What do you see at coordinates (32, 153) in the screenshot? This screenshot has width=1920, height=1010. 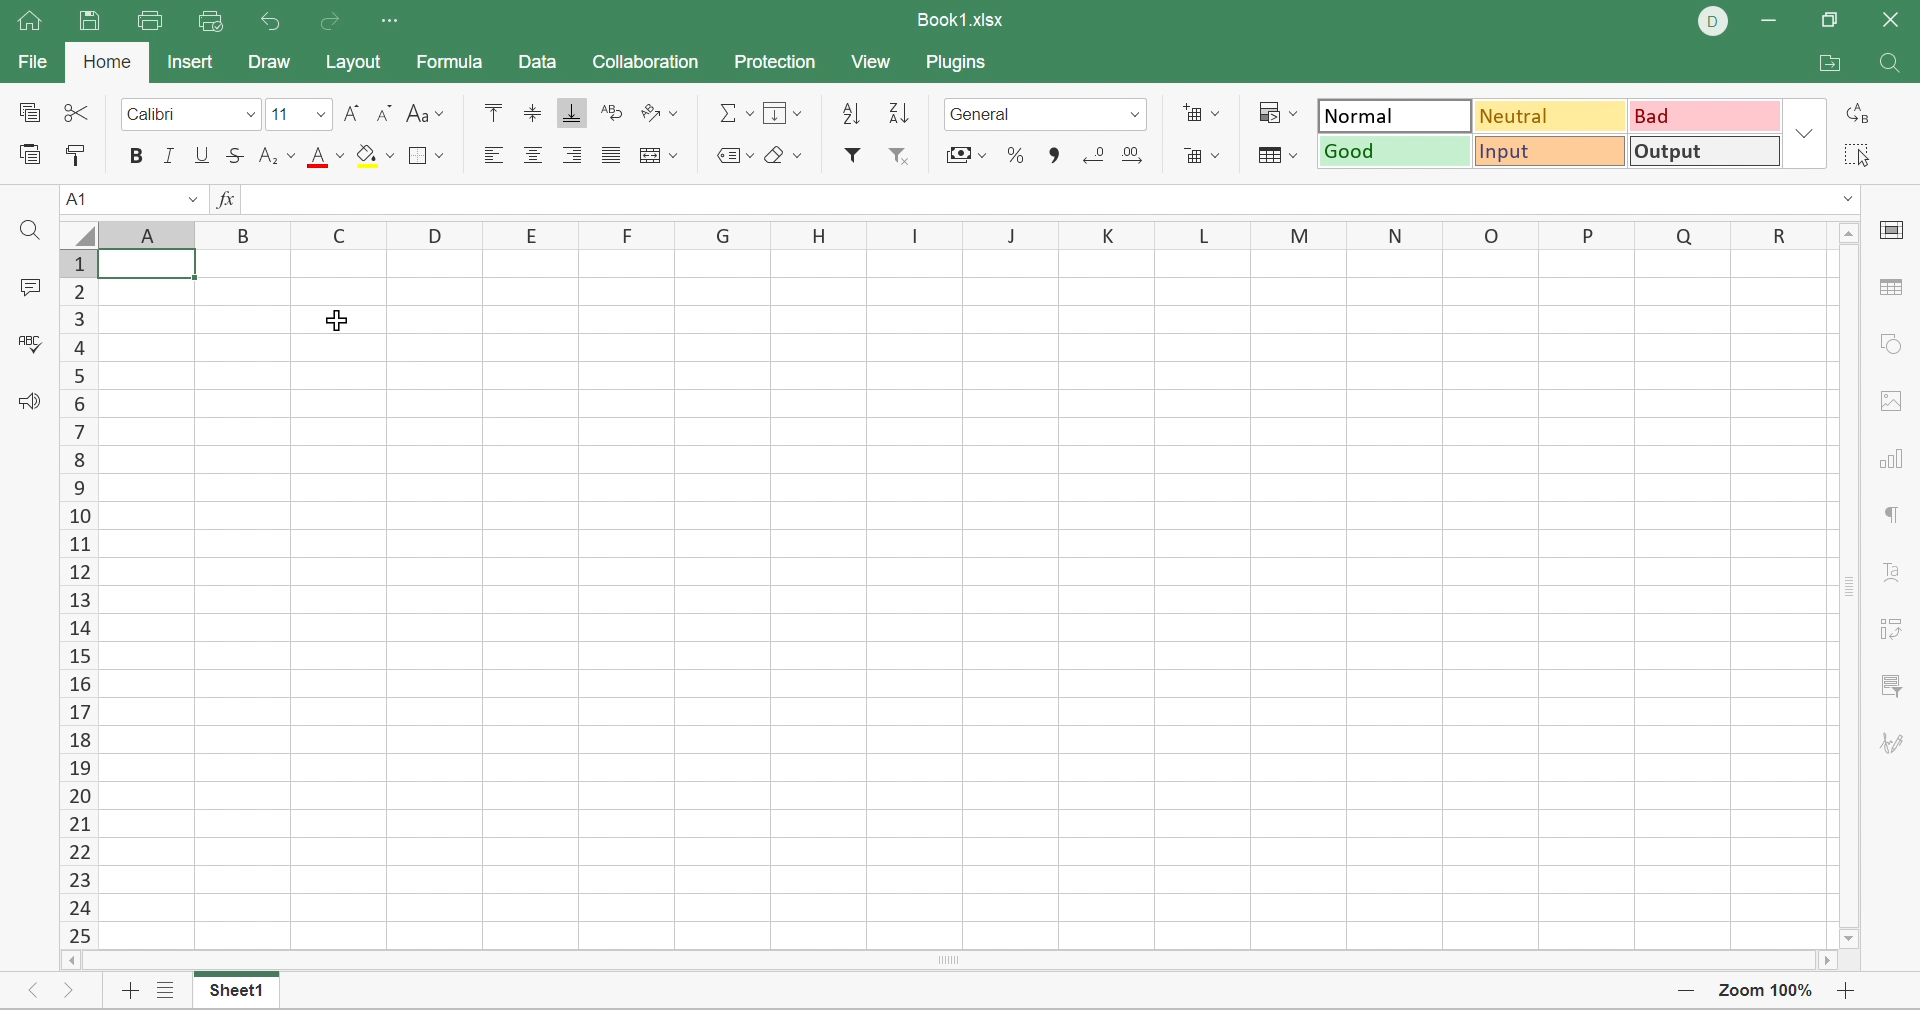 I see `Paste` at bounding box center [32, 153].